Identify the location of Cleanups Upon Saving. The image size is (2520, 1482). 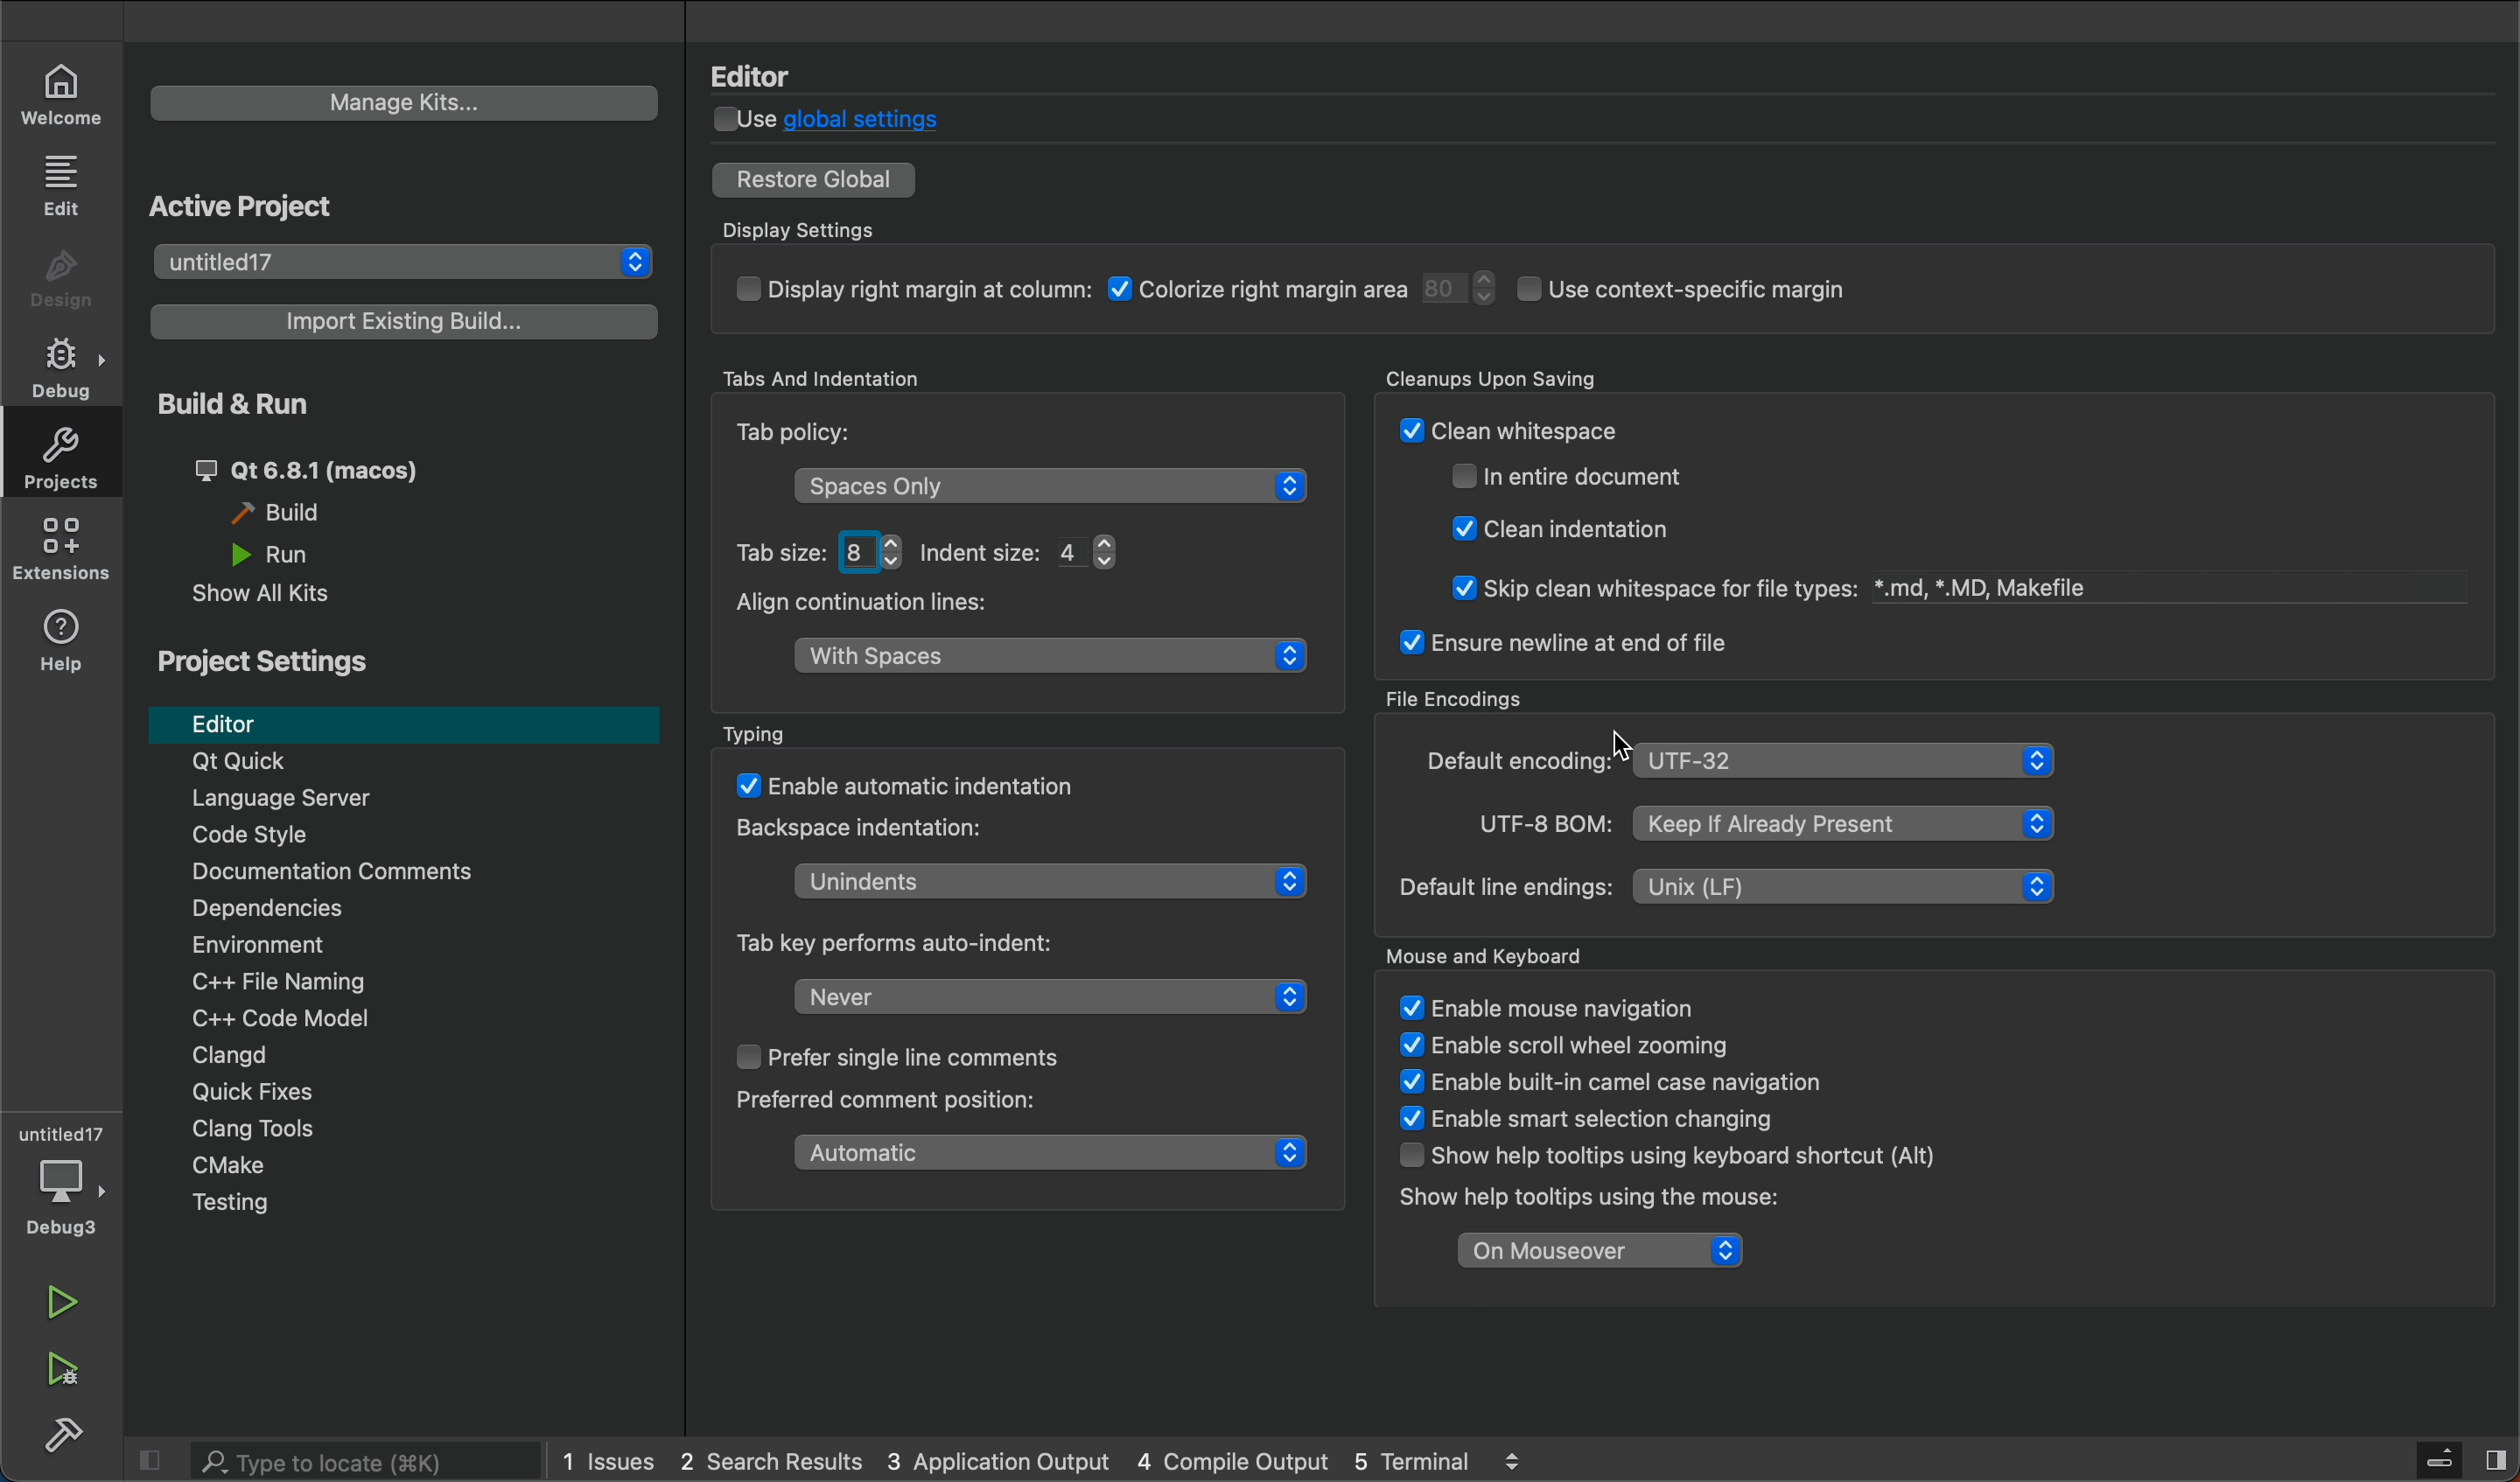
(1492, 374).